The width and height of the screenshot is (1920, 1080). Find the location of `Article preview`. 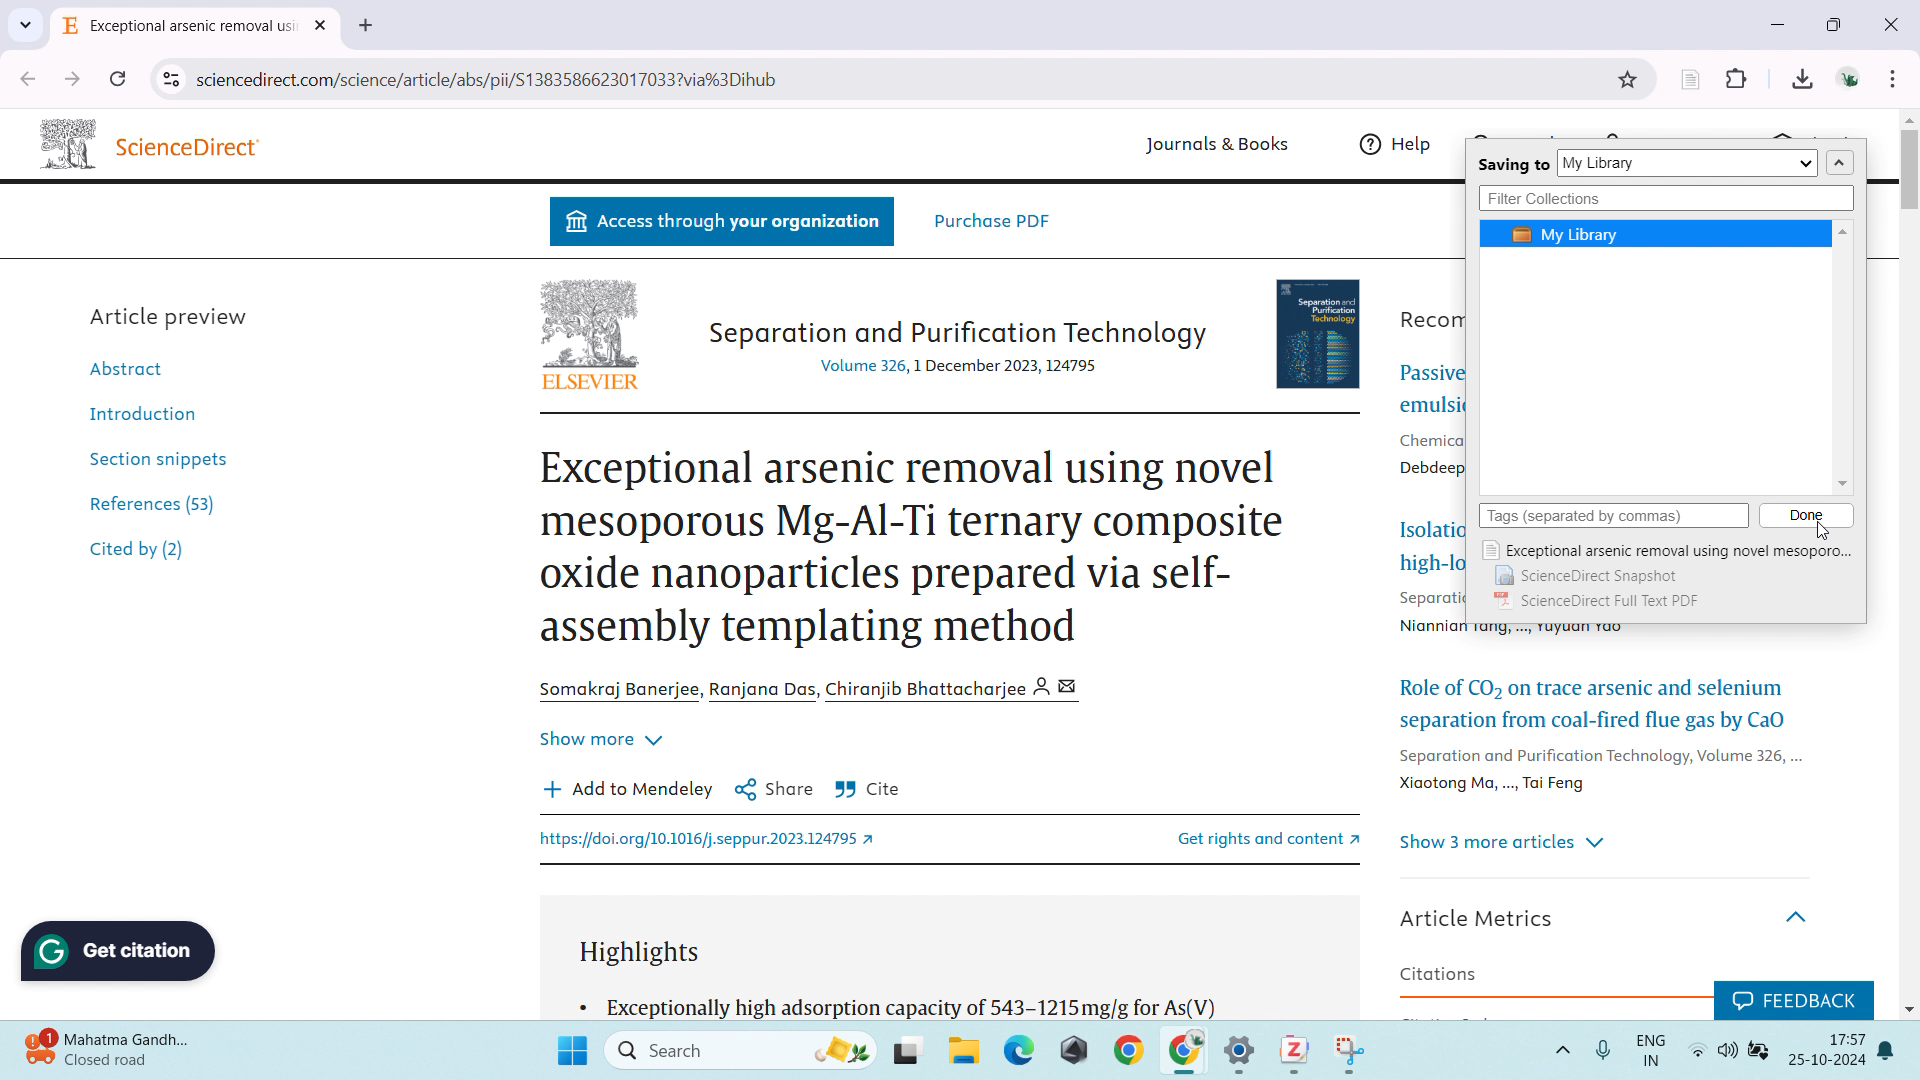

Article preview is located at coordinates (172, 315).